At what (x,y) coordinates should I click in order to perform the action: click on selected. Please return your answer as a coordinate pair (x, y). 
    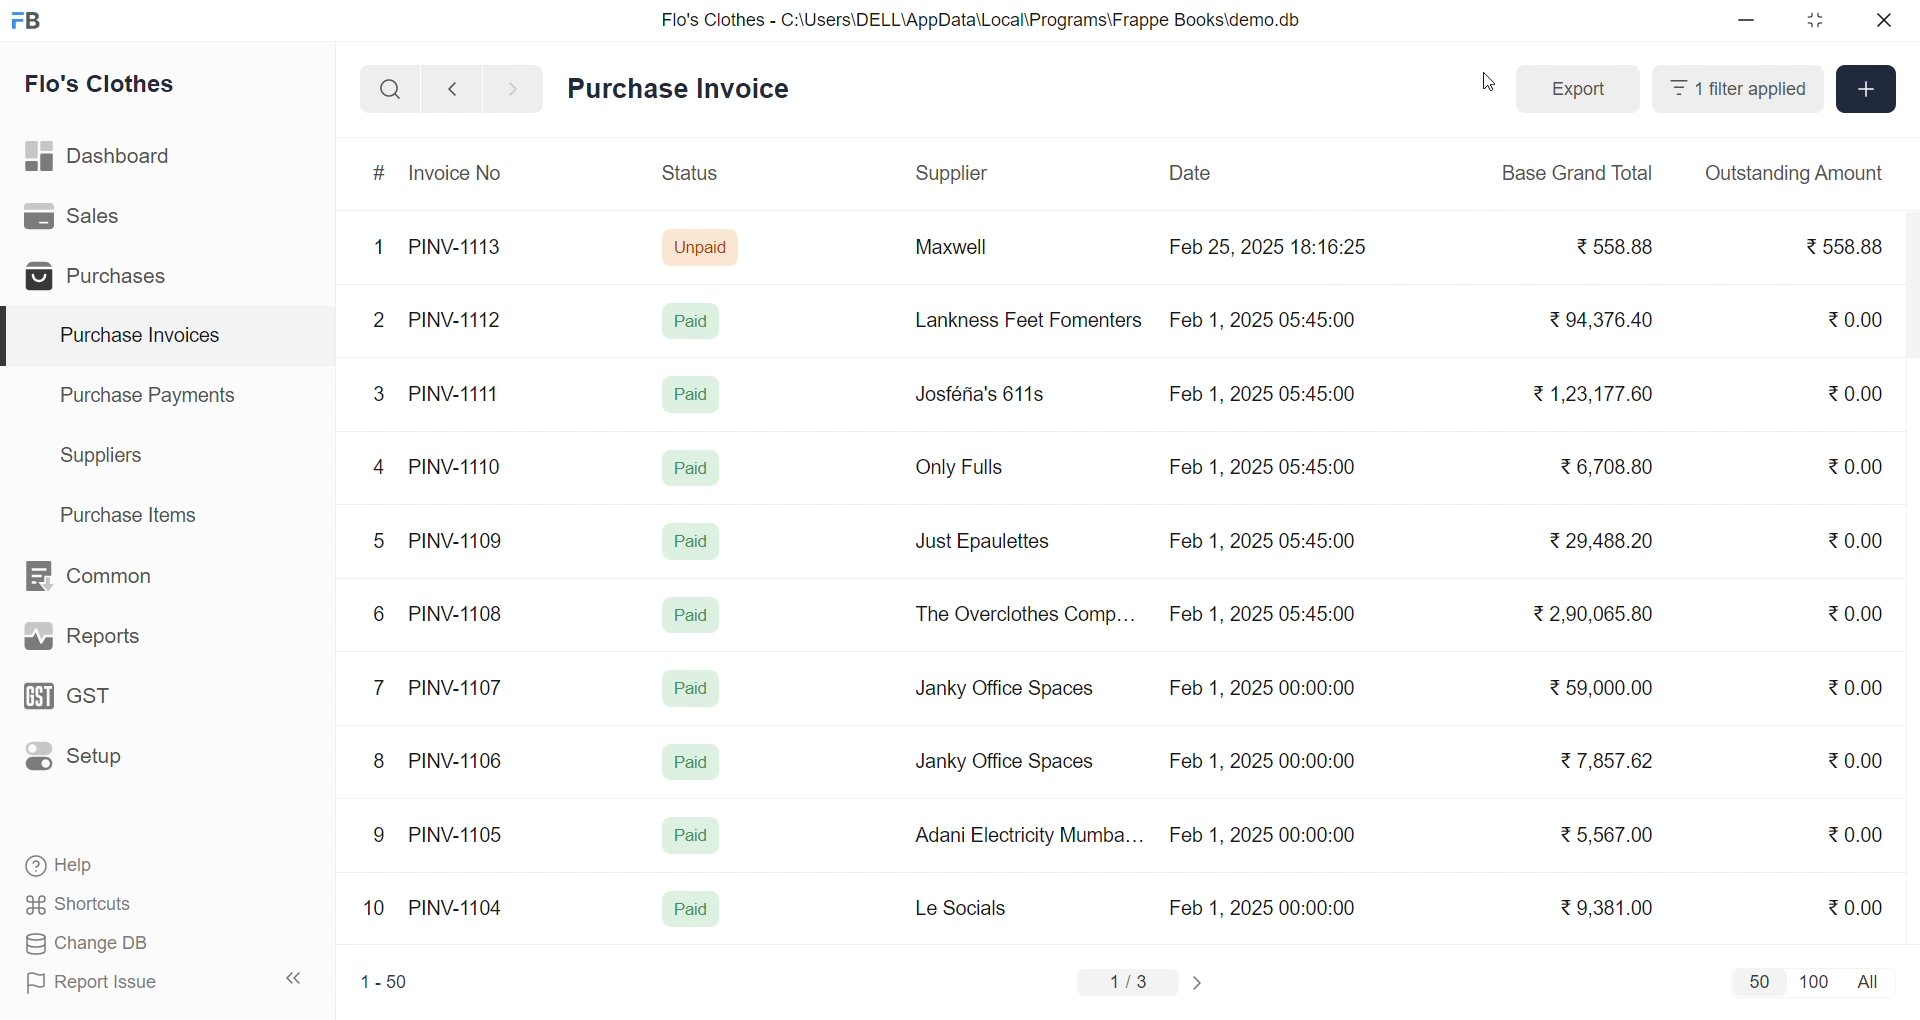
    Looking at the image, I should click on (12, 337).